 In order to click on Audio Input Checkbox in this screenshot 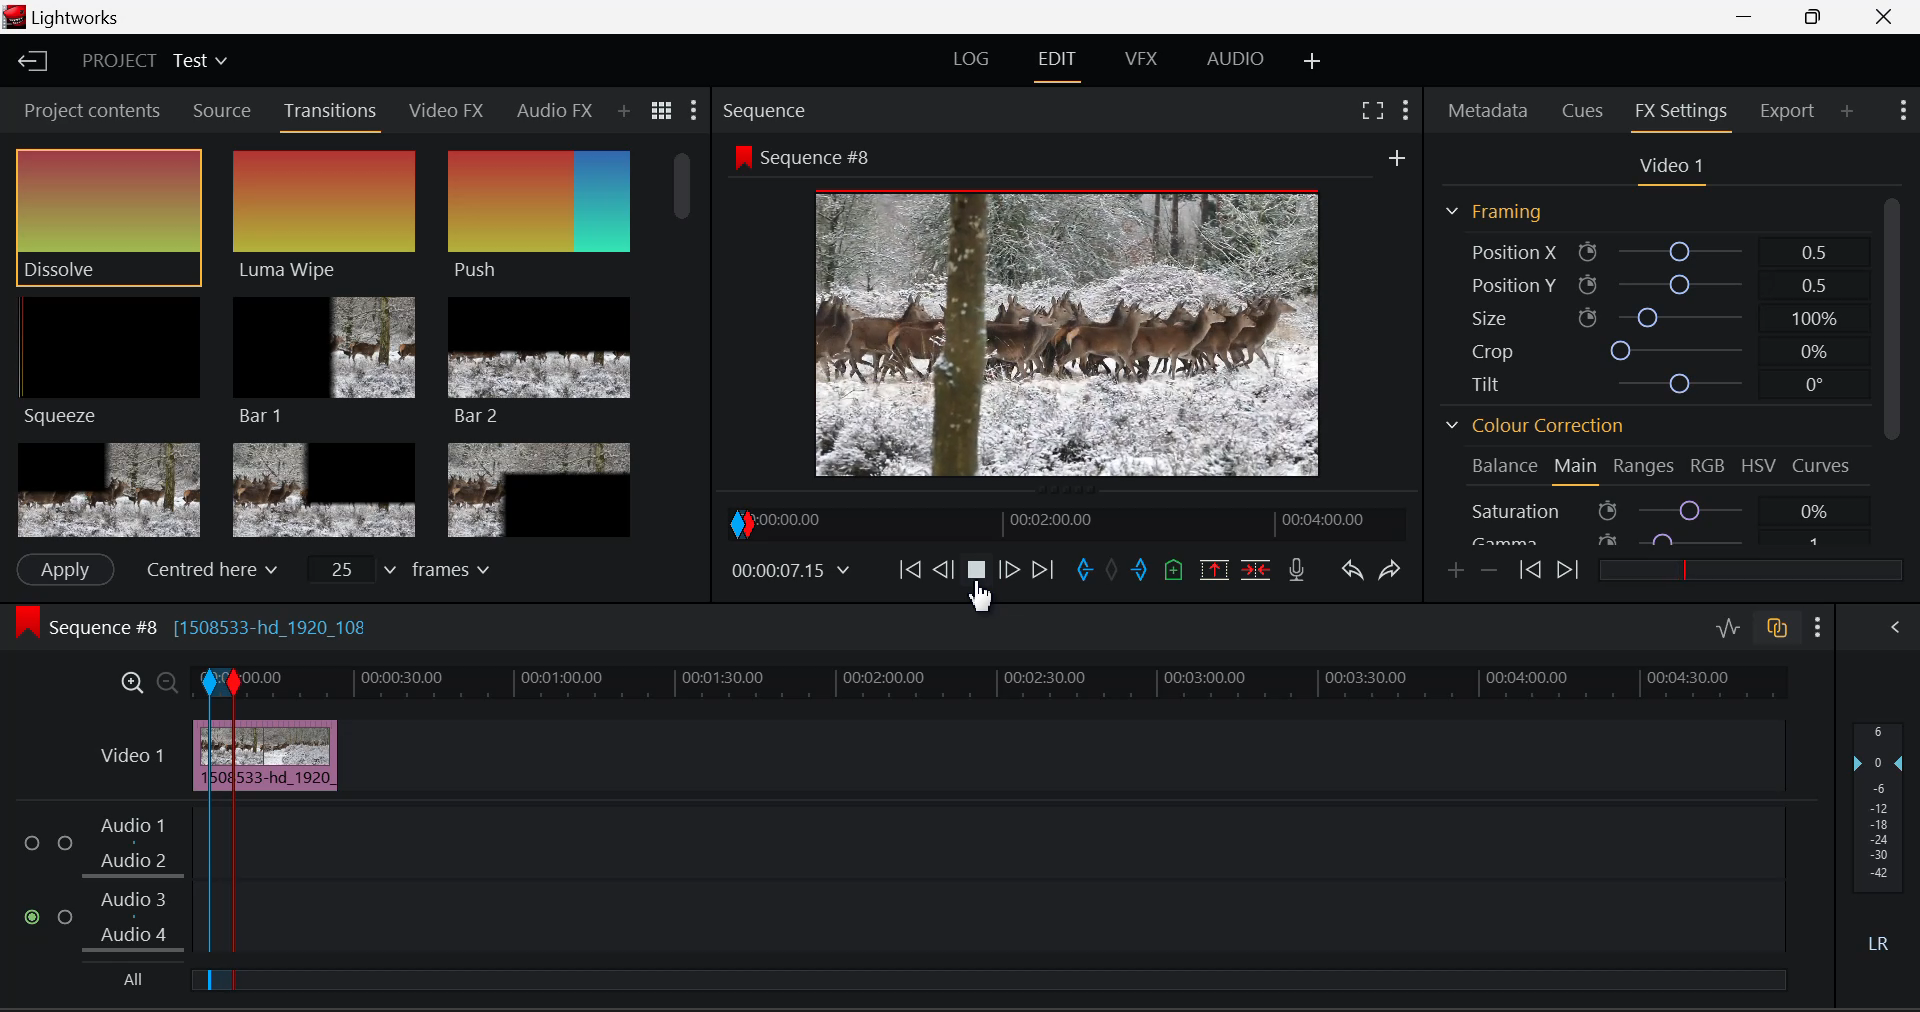, I will do `click(34, 843)`.